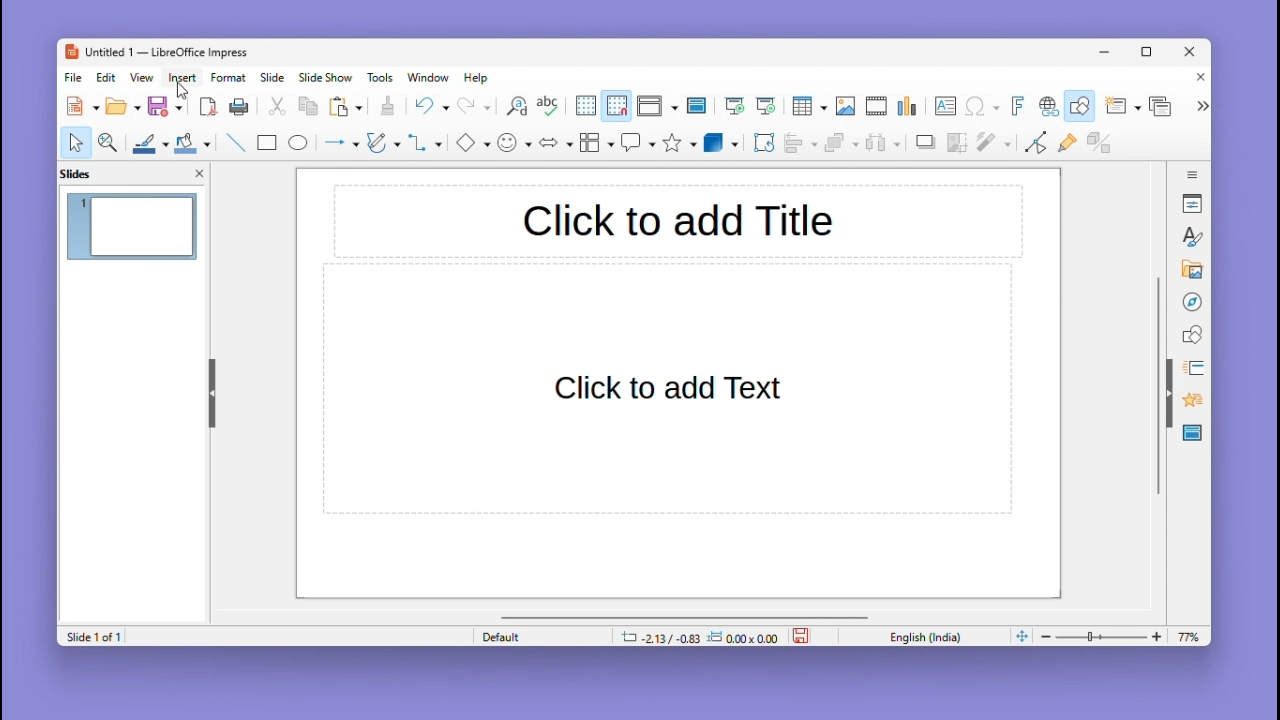 The height and width of the screenshot is (720, 1280). What do you see at coordinates (721, 144) in the screenshot?
I see `Cuboid` at bounding box center [721, 144].